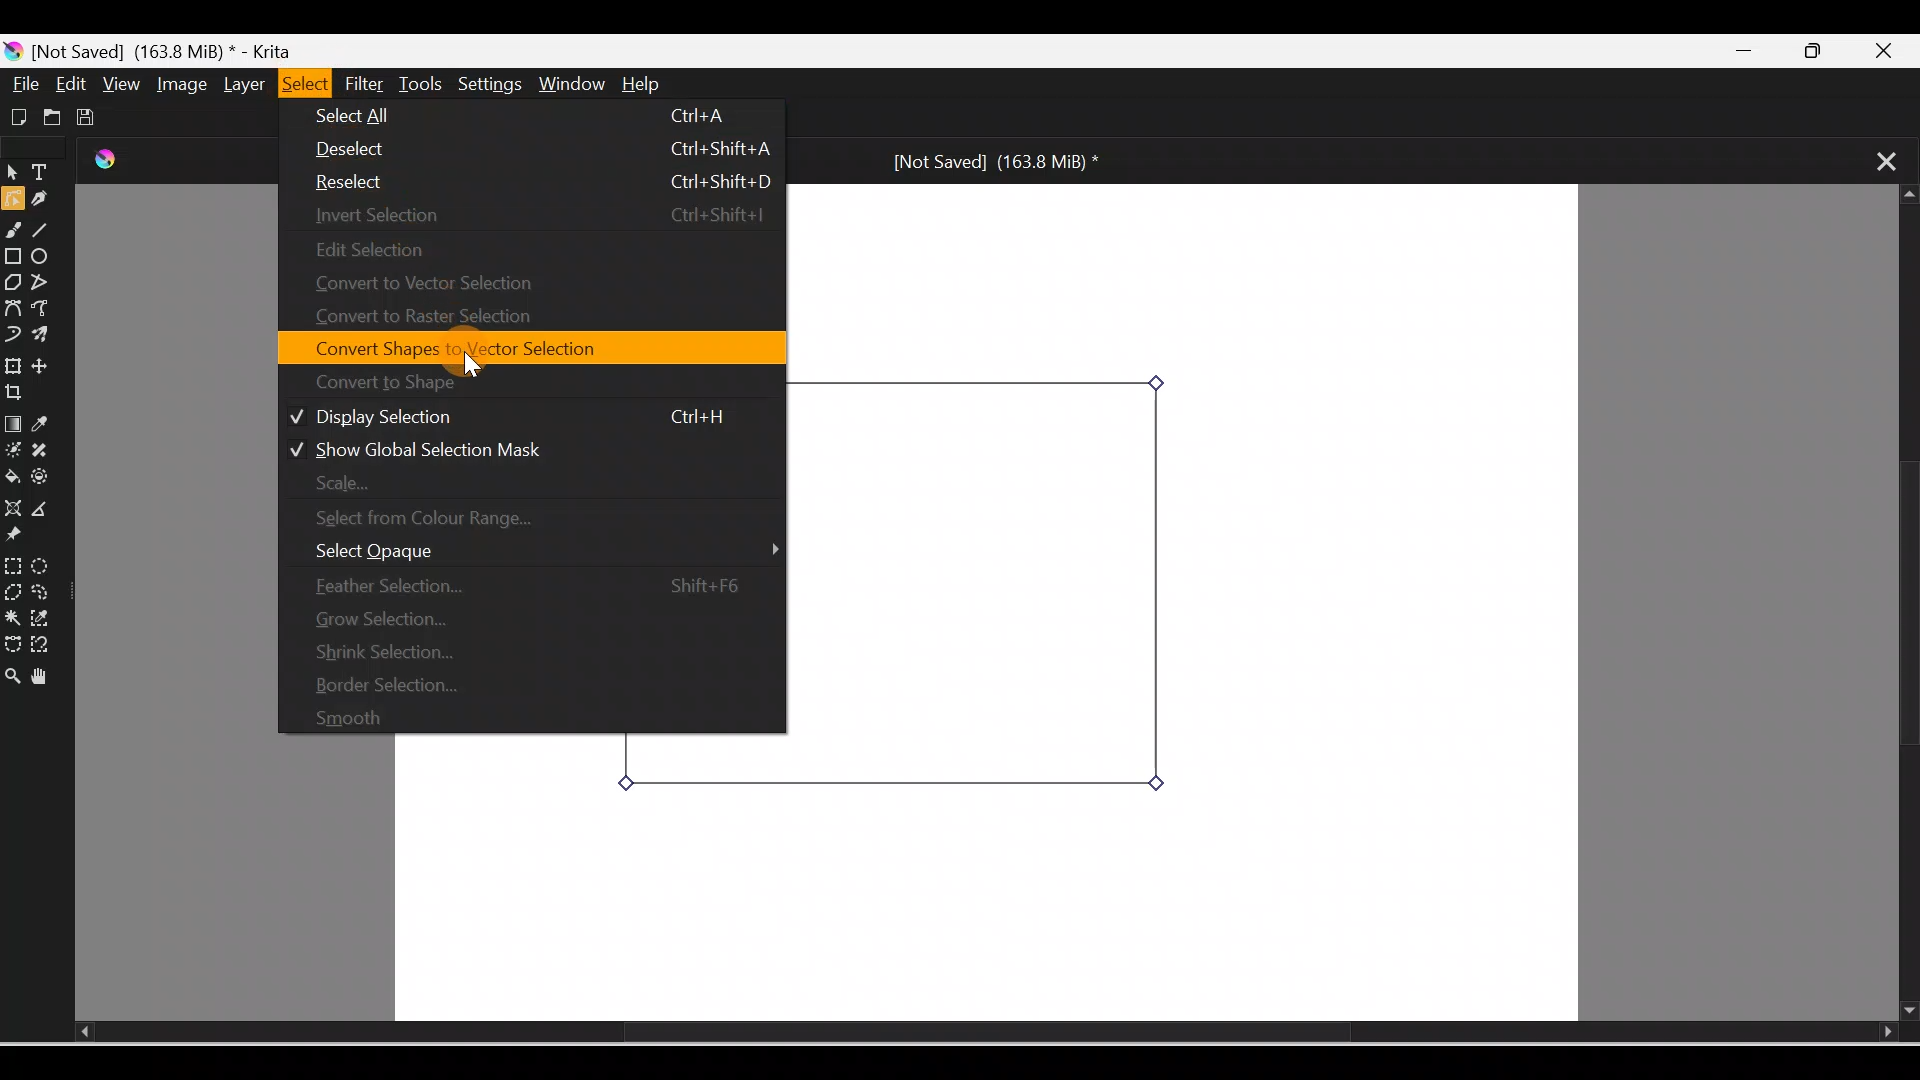  Describe the element at coordinates (160, 49) in the screenshot. I see `[Not Saved] (171.2 MiB) * - Krita` at that location.